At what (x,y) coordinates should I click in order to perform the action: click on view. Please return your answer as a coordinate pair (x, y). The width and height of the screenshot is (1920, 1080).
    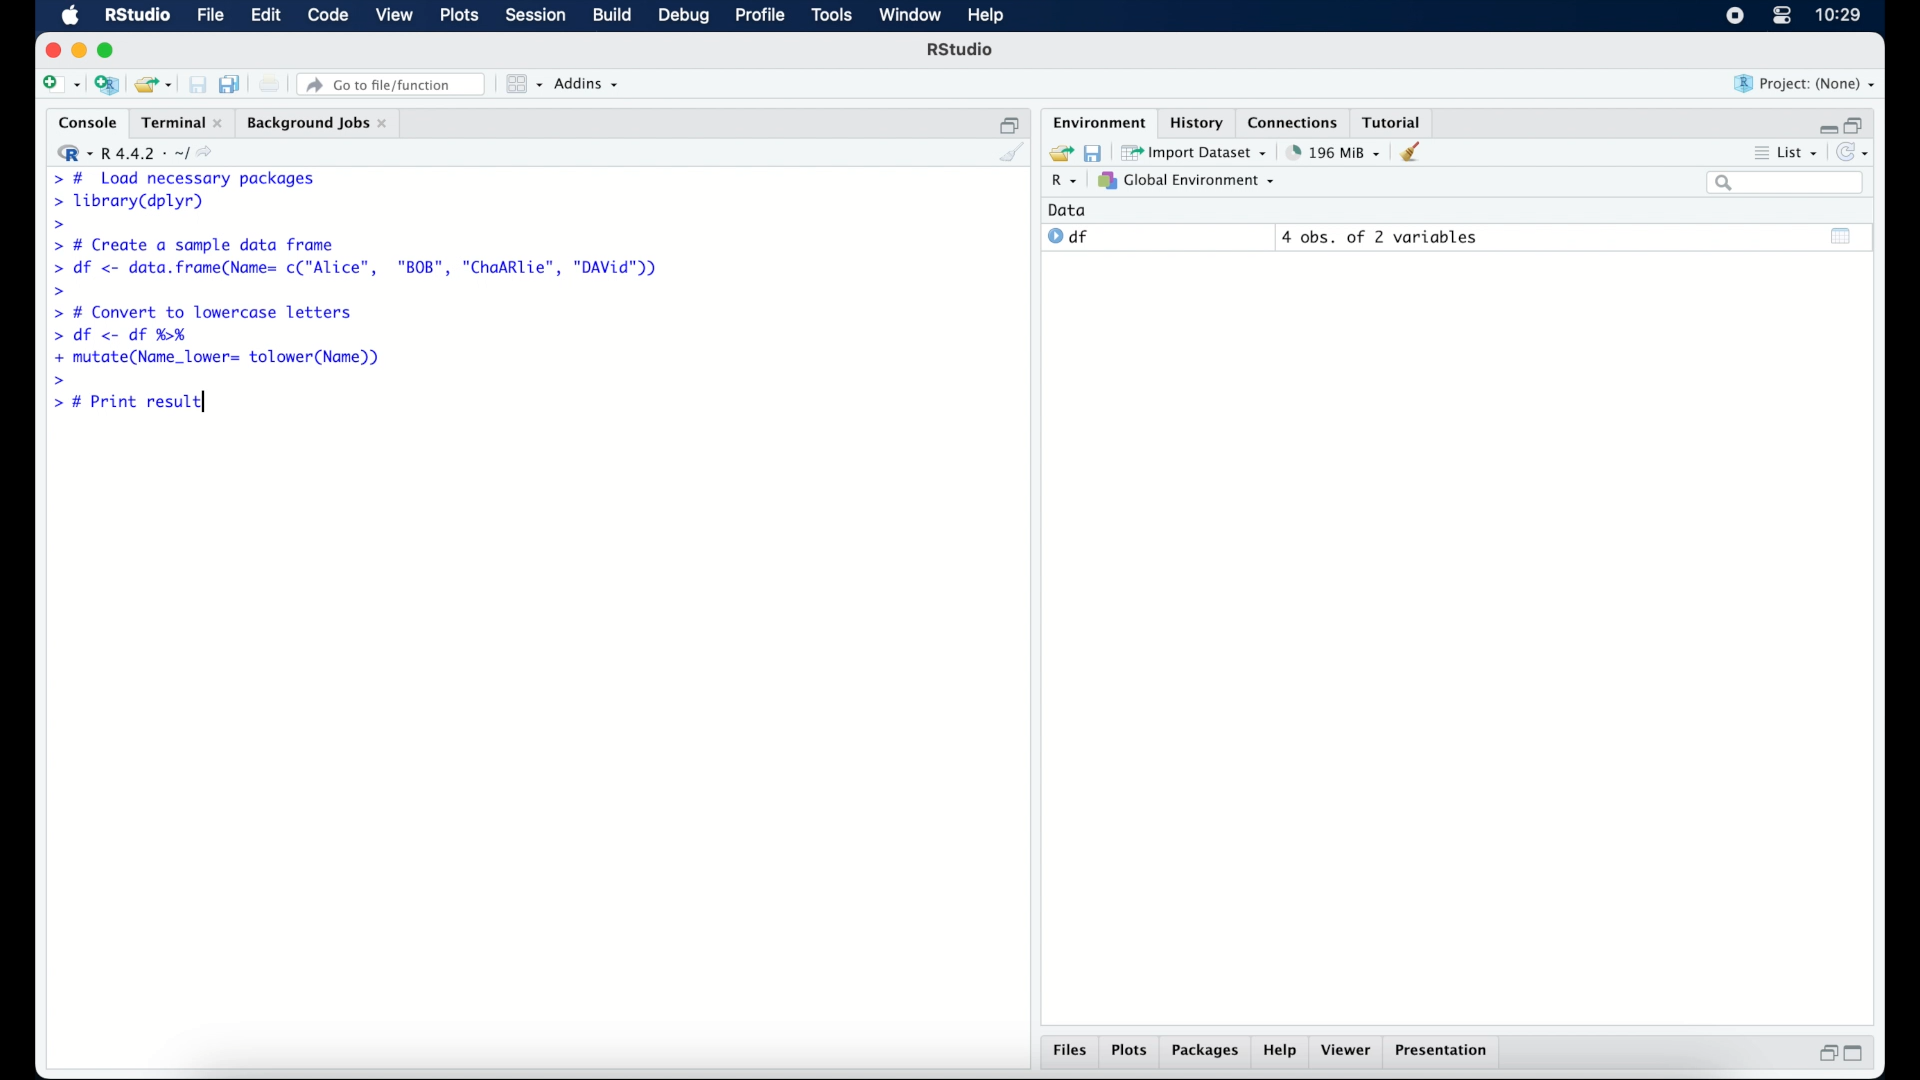
    Looking at the image, I should click on (395, 17).